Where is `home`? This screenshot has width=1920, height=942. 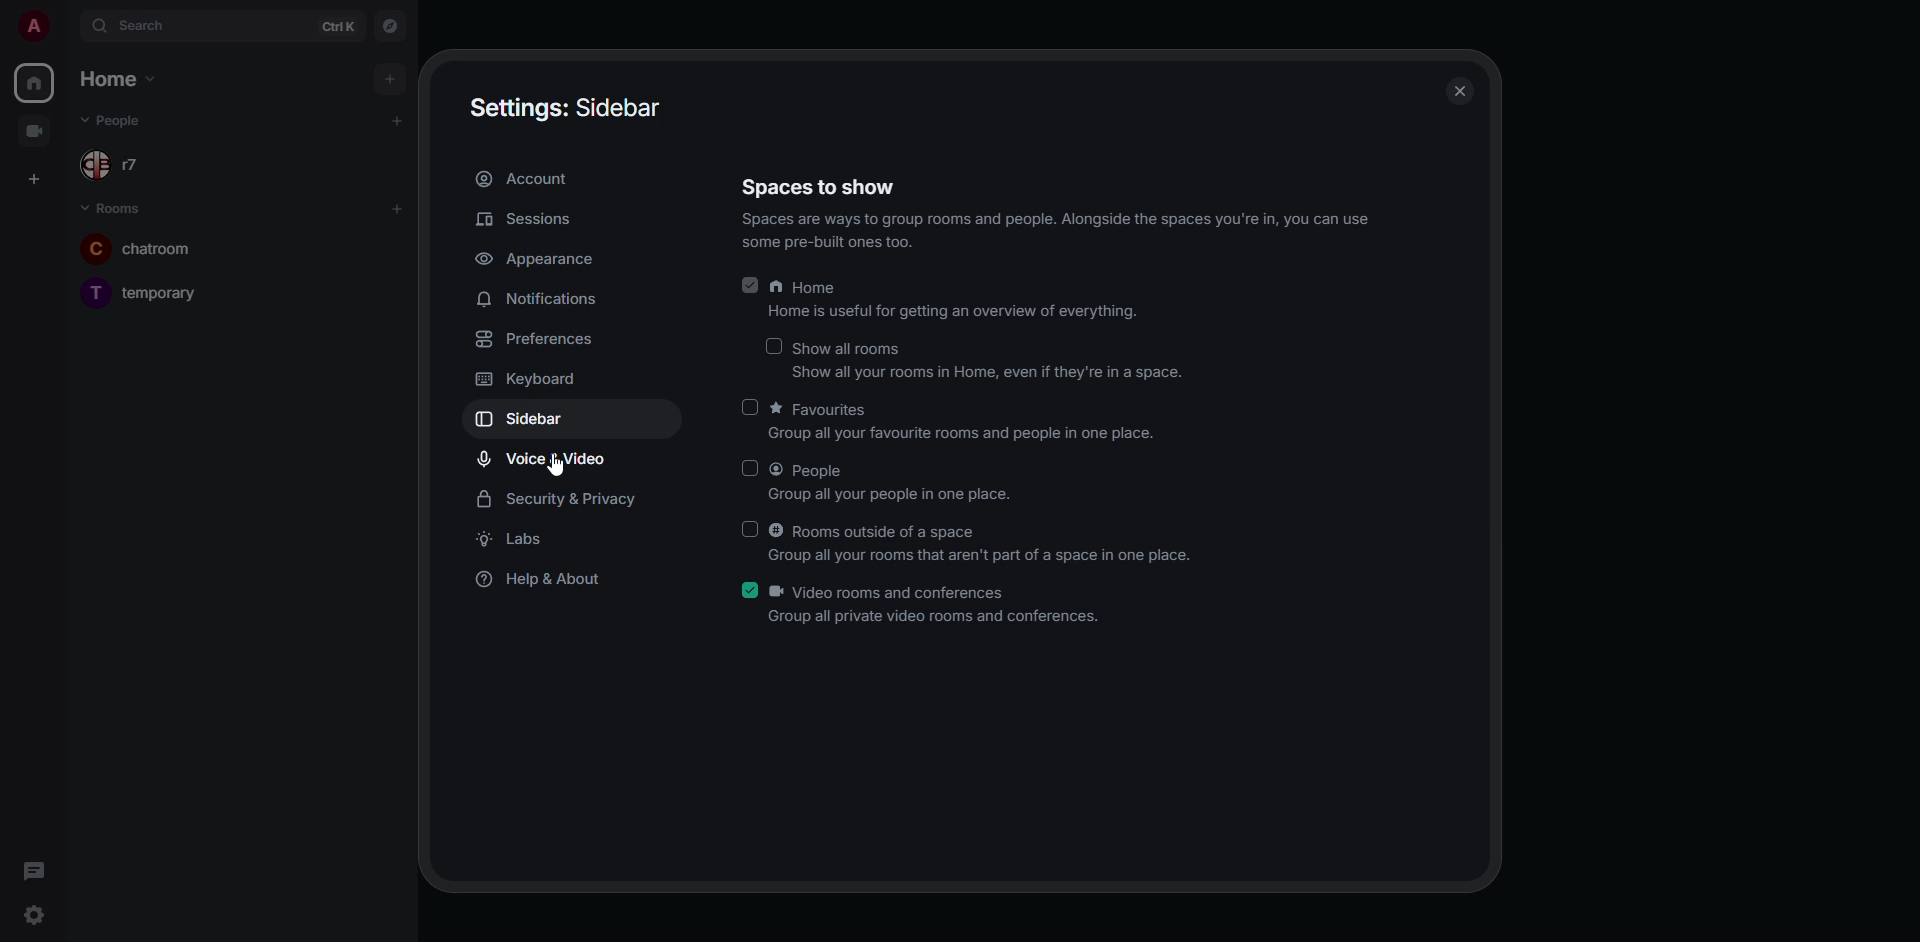
home is located at coordinates (36, 81).